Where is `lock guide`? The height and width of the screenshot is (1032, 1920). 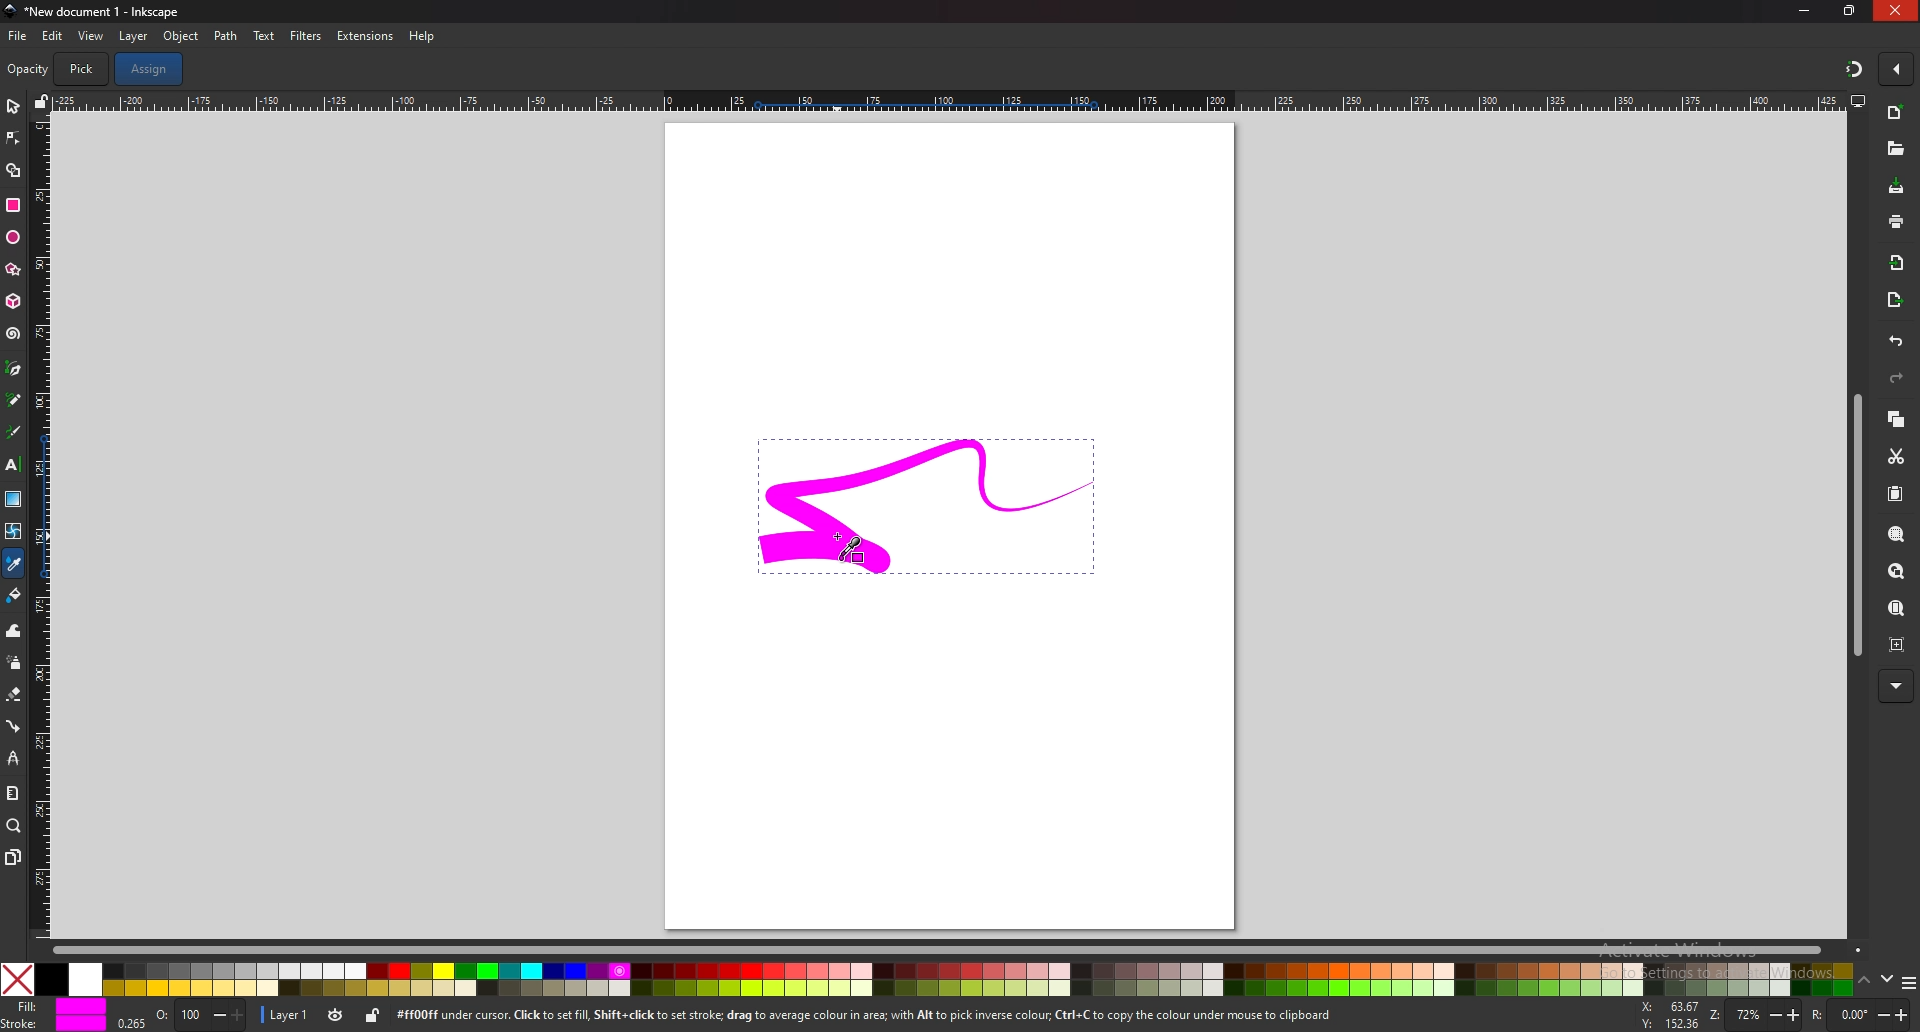 lock guide is located at coordinates (41, 101).